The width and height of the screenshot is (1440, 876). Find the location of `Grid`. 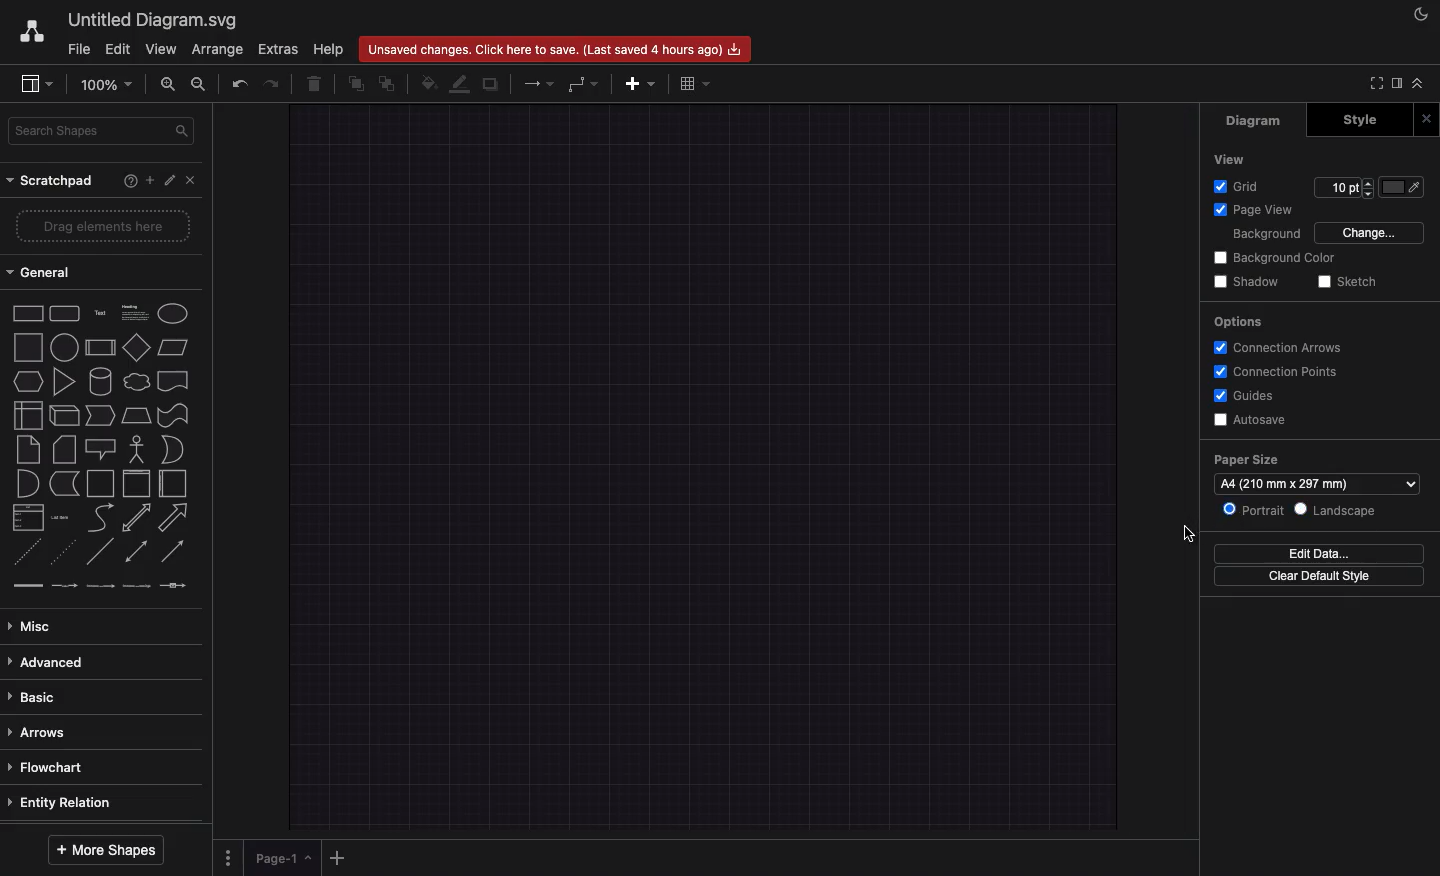

Grid is located at coordinates (1233, 187).